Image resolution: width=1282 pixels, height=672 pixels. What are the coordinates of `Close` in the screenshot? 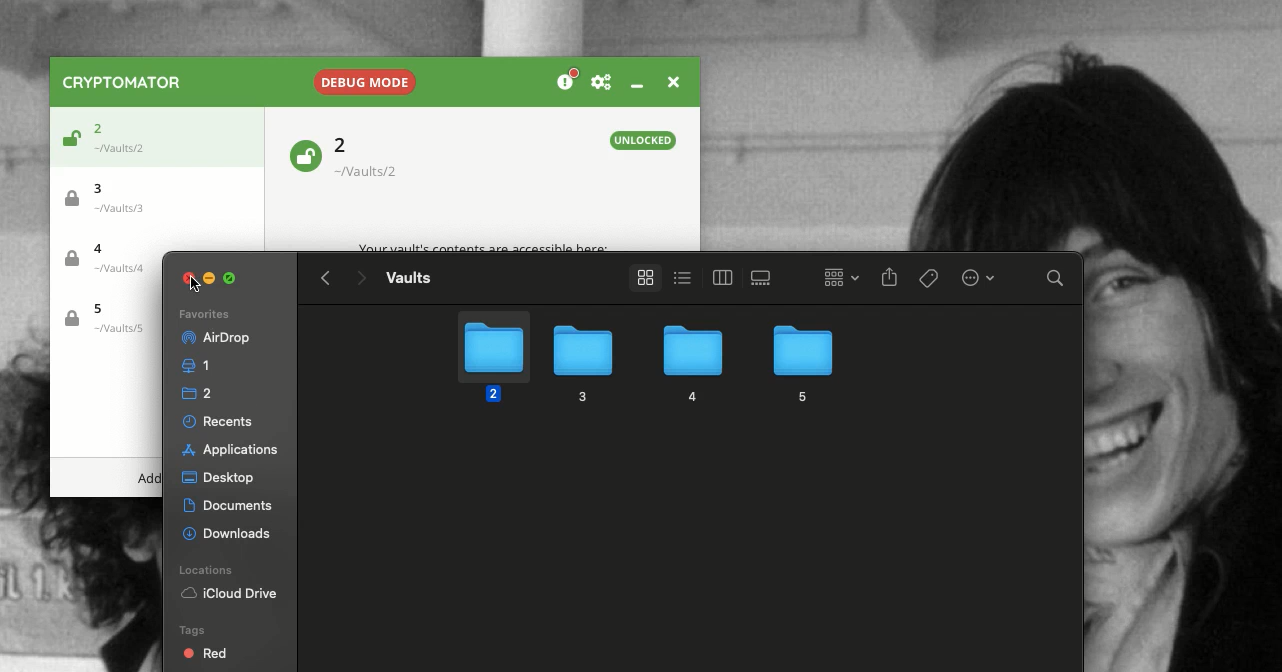 It's located at (189, 275).